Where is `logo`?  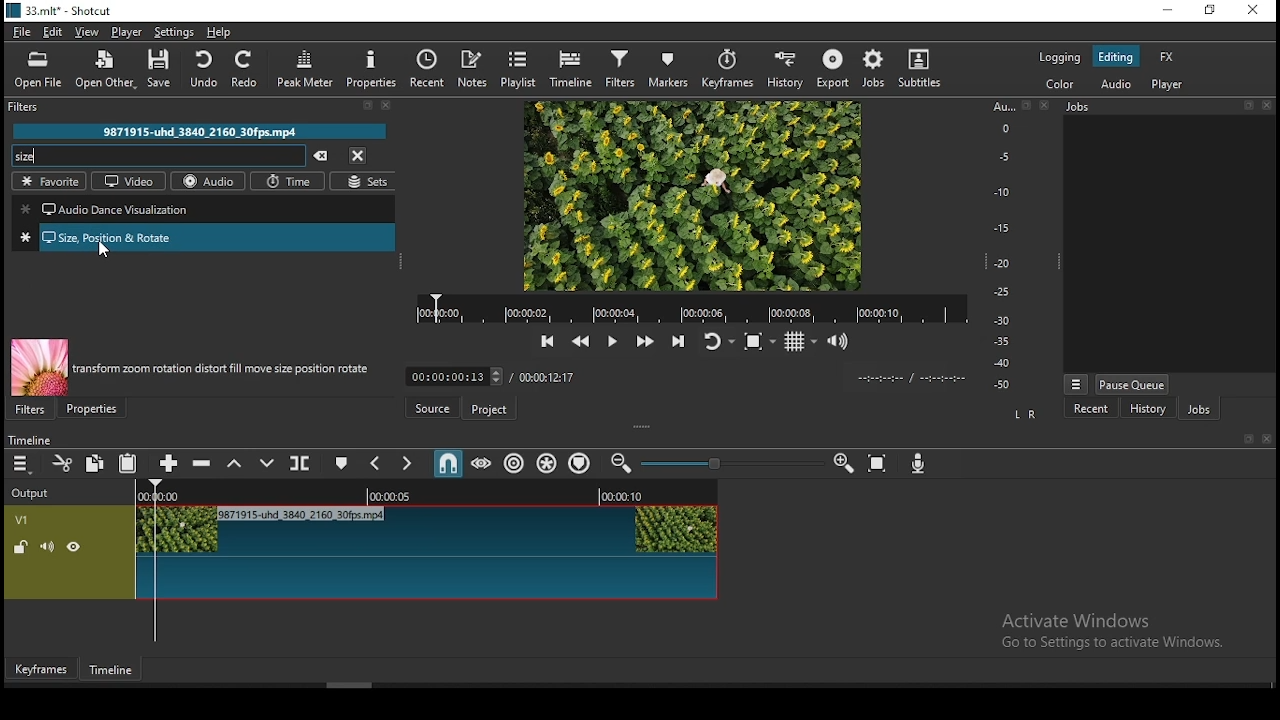 logo is located at coordinates (15, 12).